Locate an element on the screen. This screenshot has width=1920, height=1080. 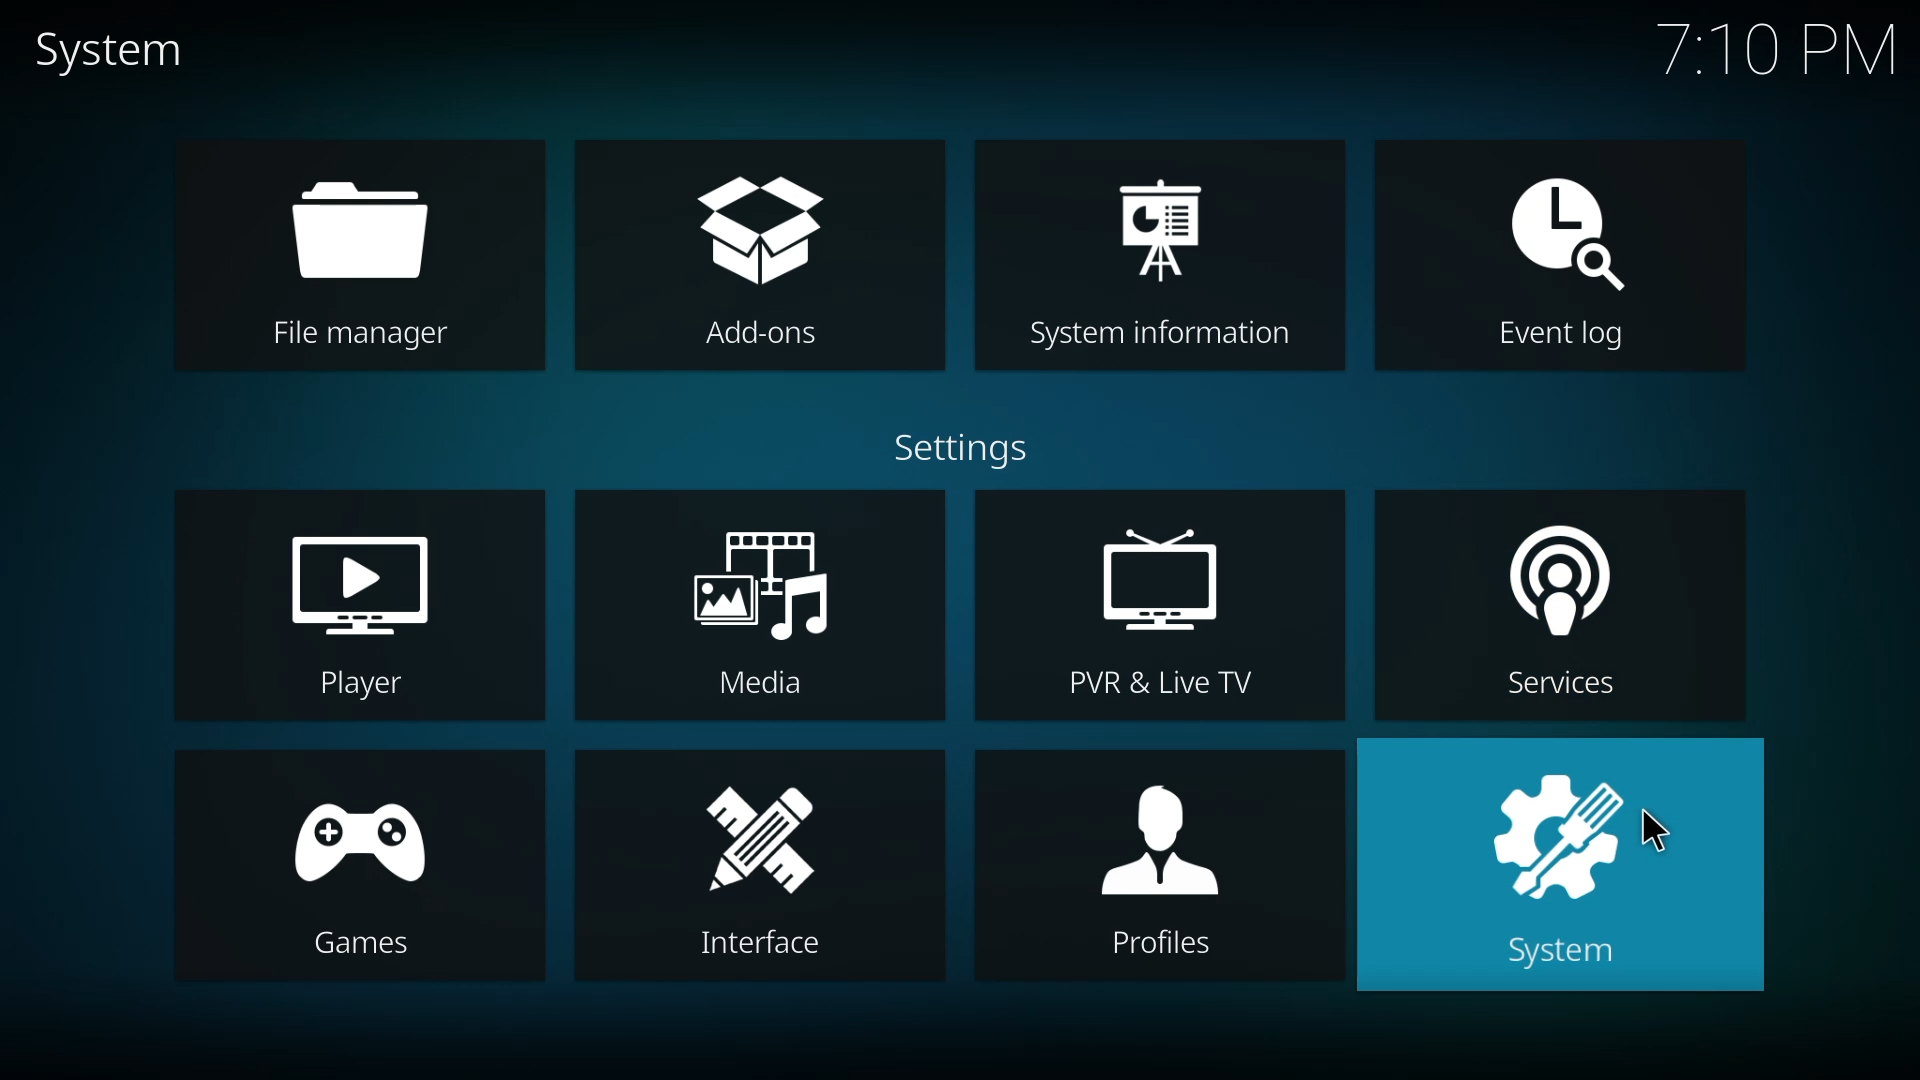
games is located at coordinates (370, 872).